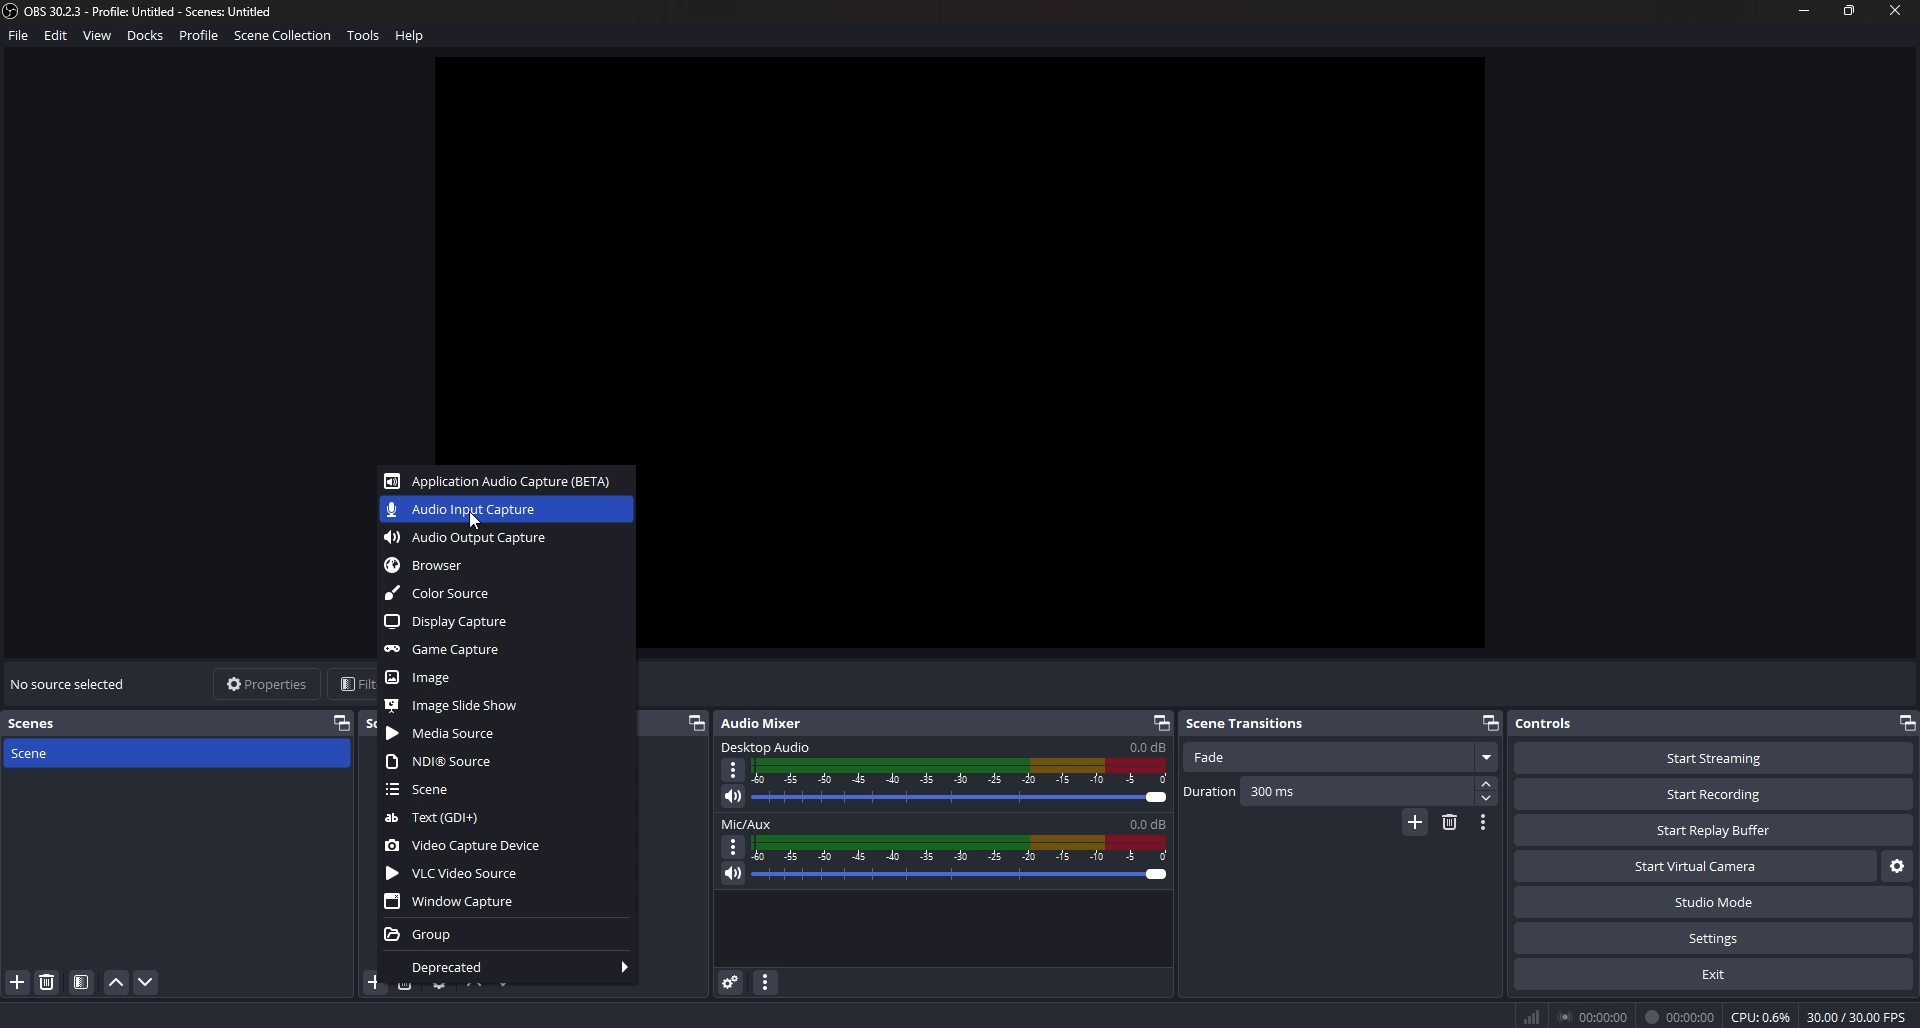 The width and height of the screenshot is (1920, 1028). I want to click on image slideshow, so click(506, 706).